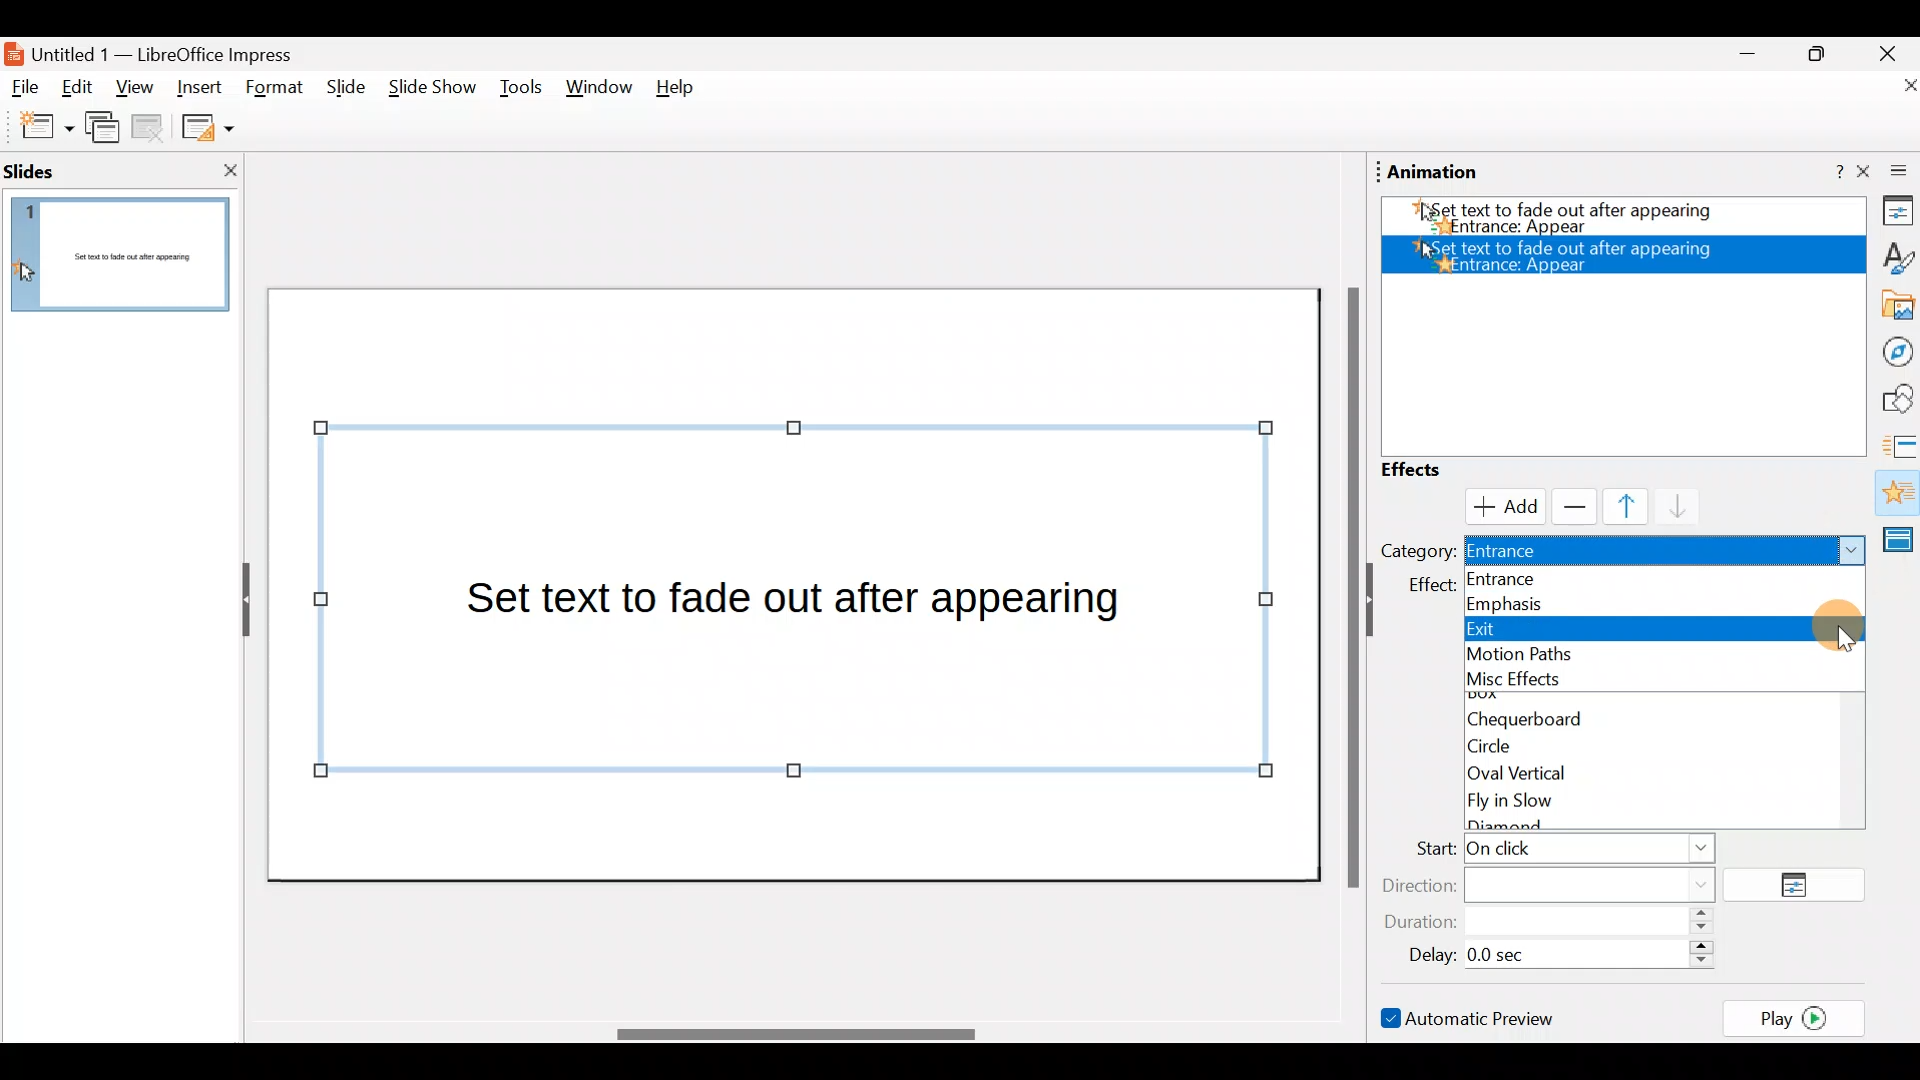 The image size is (1920, 1080). Describe the element at coordinates (1802, 886) in the screenshot. I see `Options` at that location.